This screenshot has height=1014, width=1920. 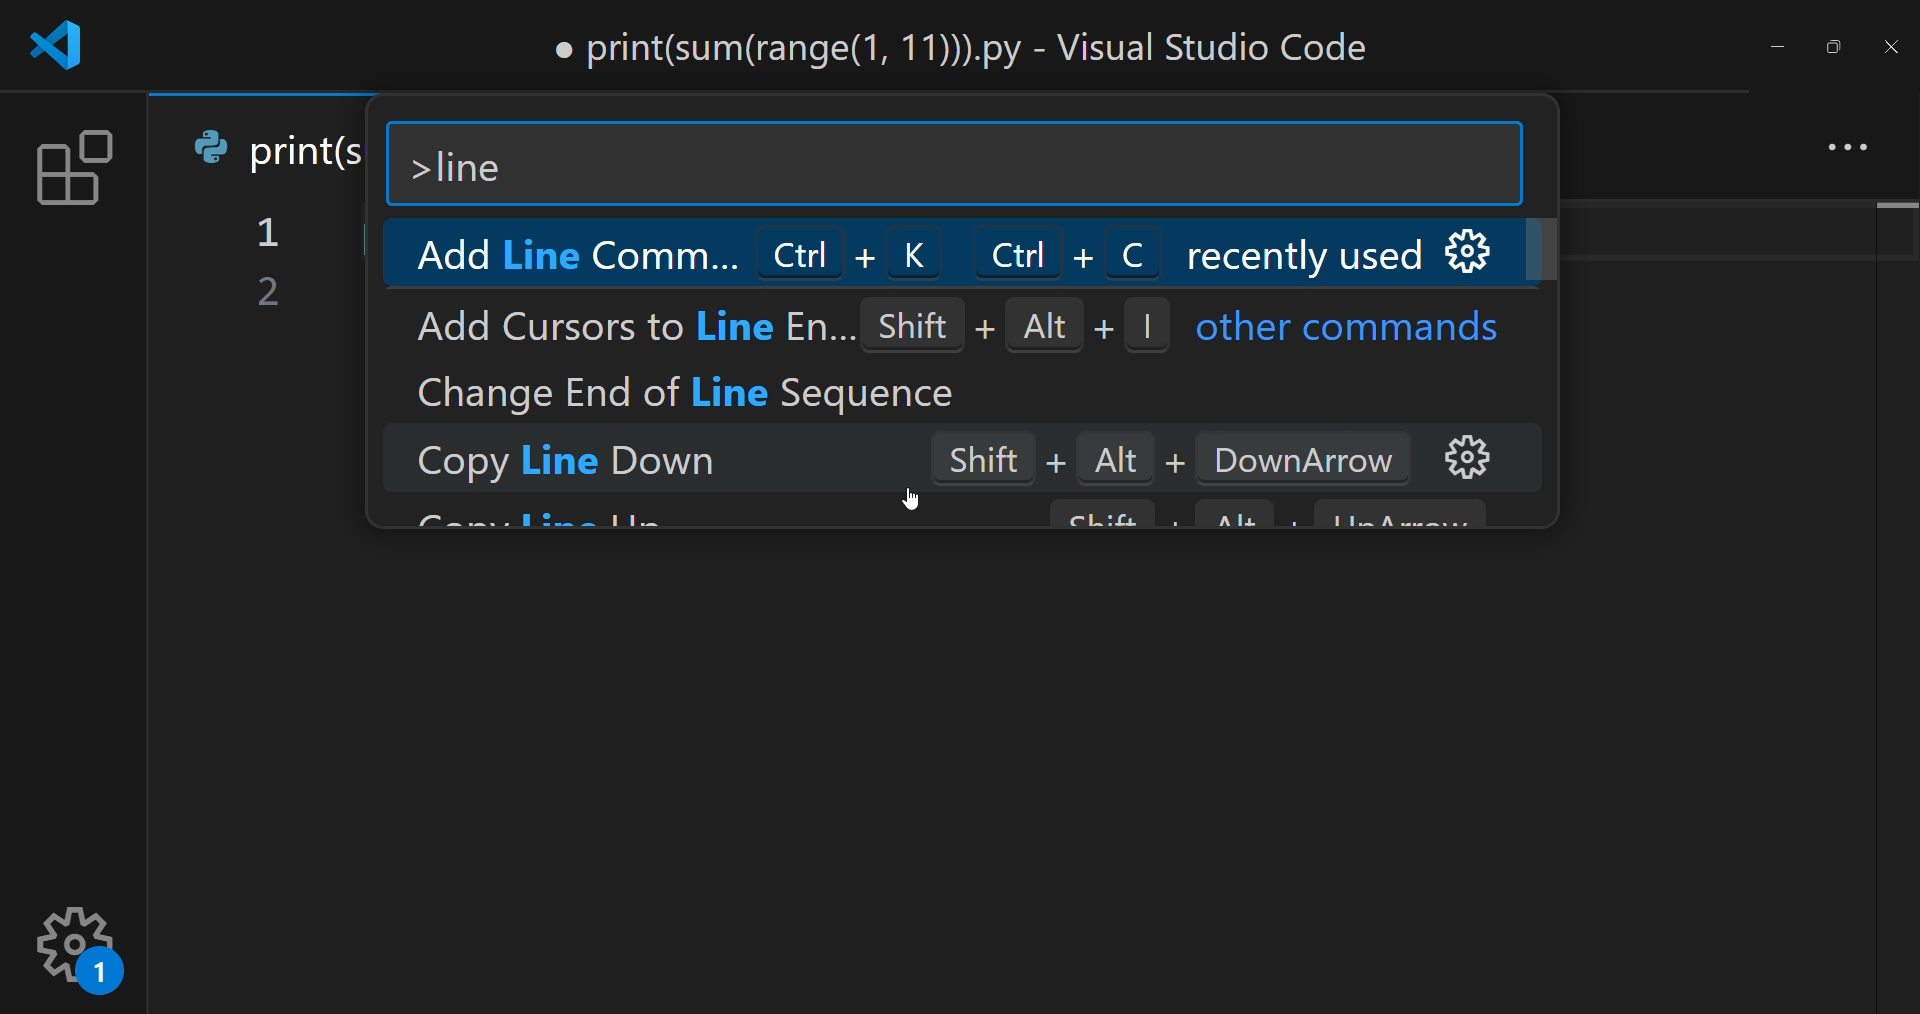 I want to click on print(s, so click(x=282, y=146).